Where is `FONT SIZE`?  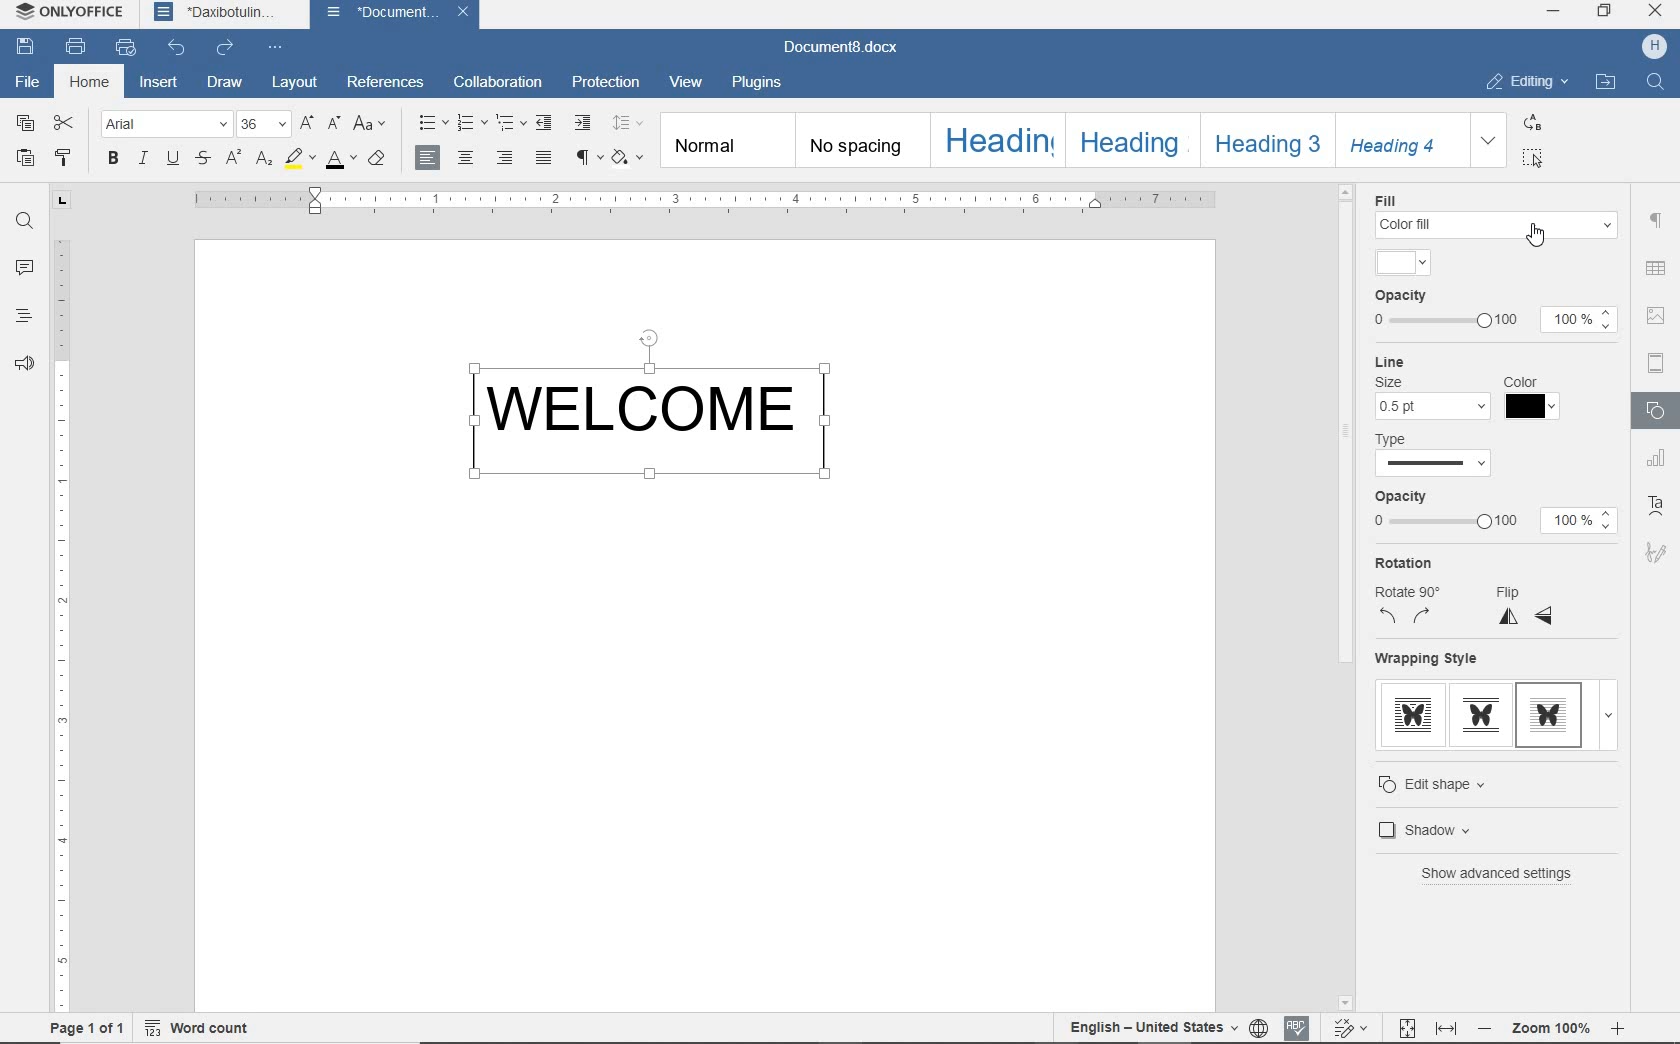
FONT SIZE is located at coordinates (262, 124).